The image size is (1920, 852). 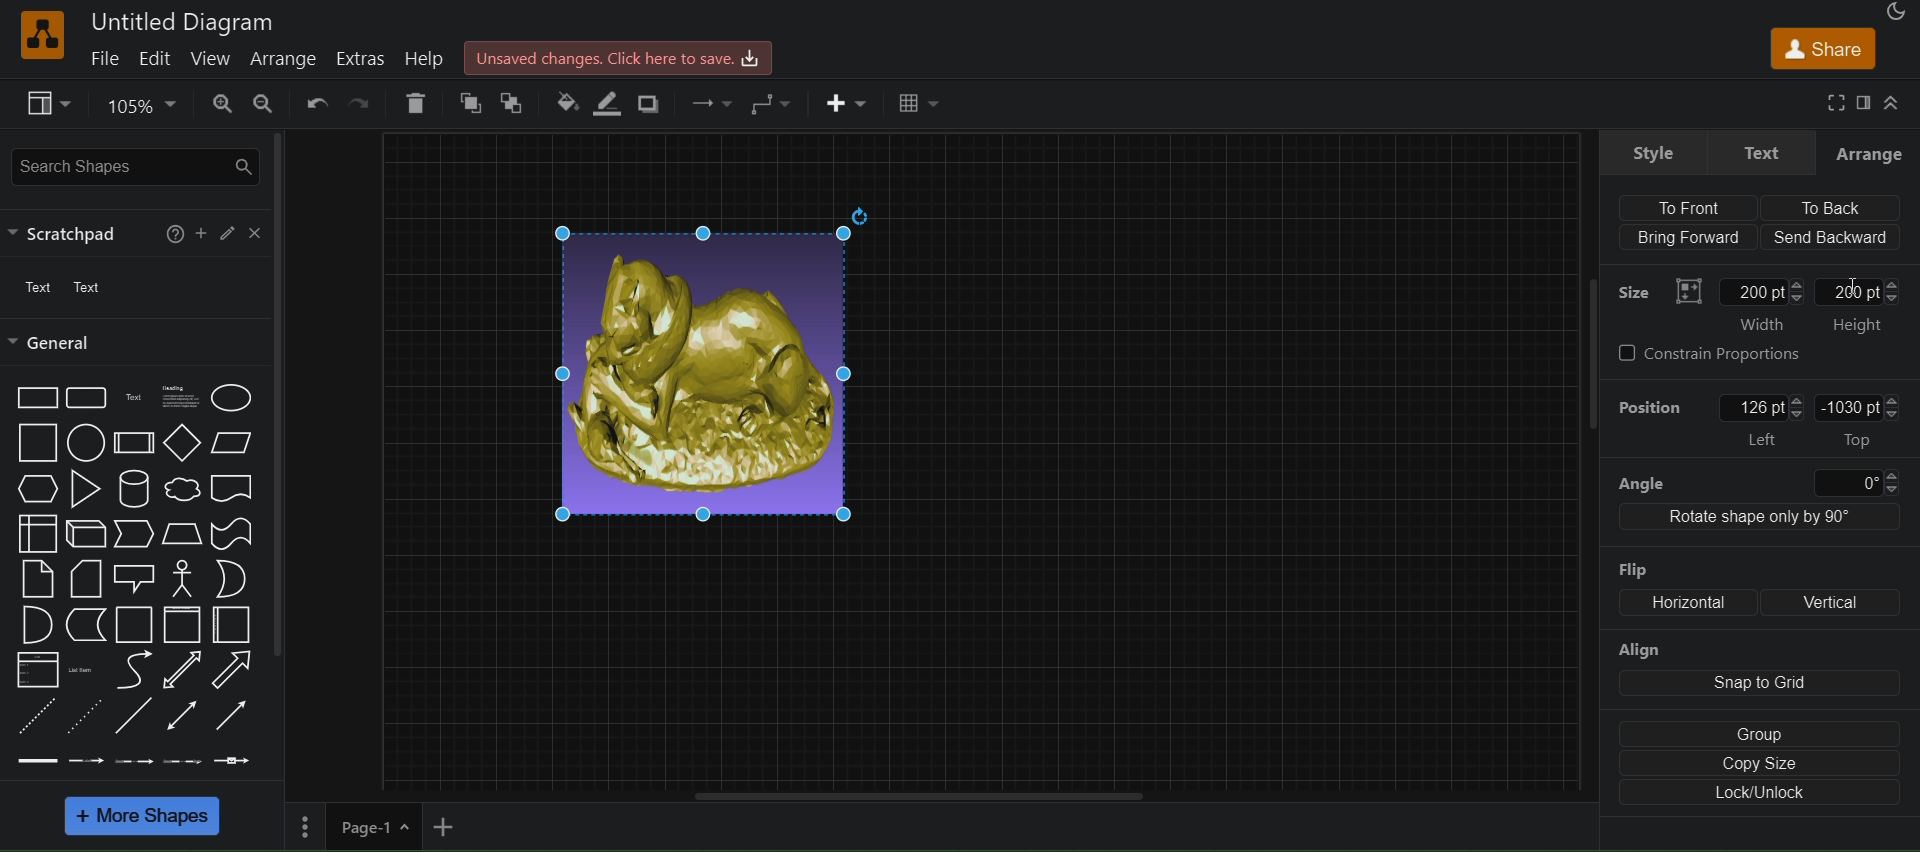 What do you see at coordinates (1711, 301) in the screenshot?
I see `Size: width: 200 pt(entered)` at bounding box center [1711, 301].